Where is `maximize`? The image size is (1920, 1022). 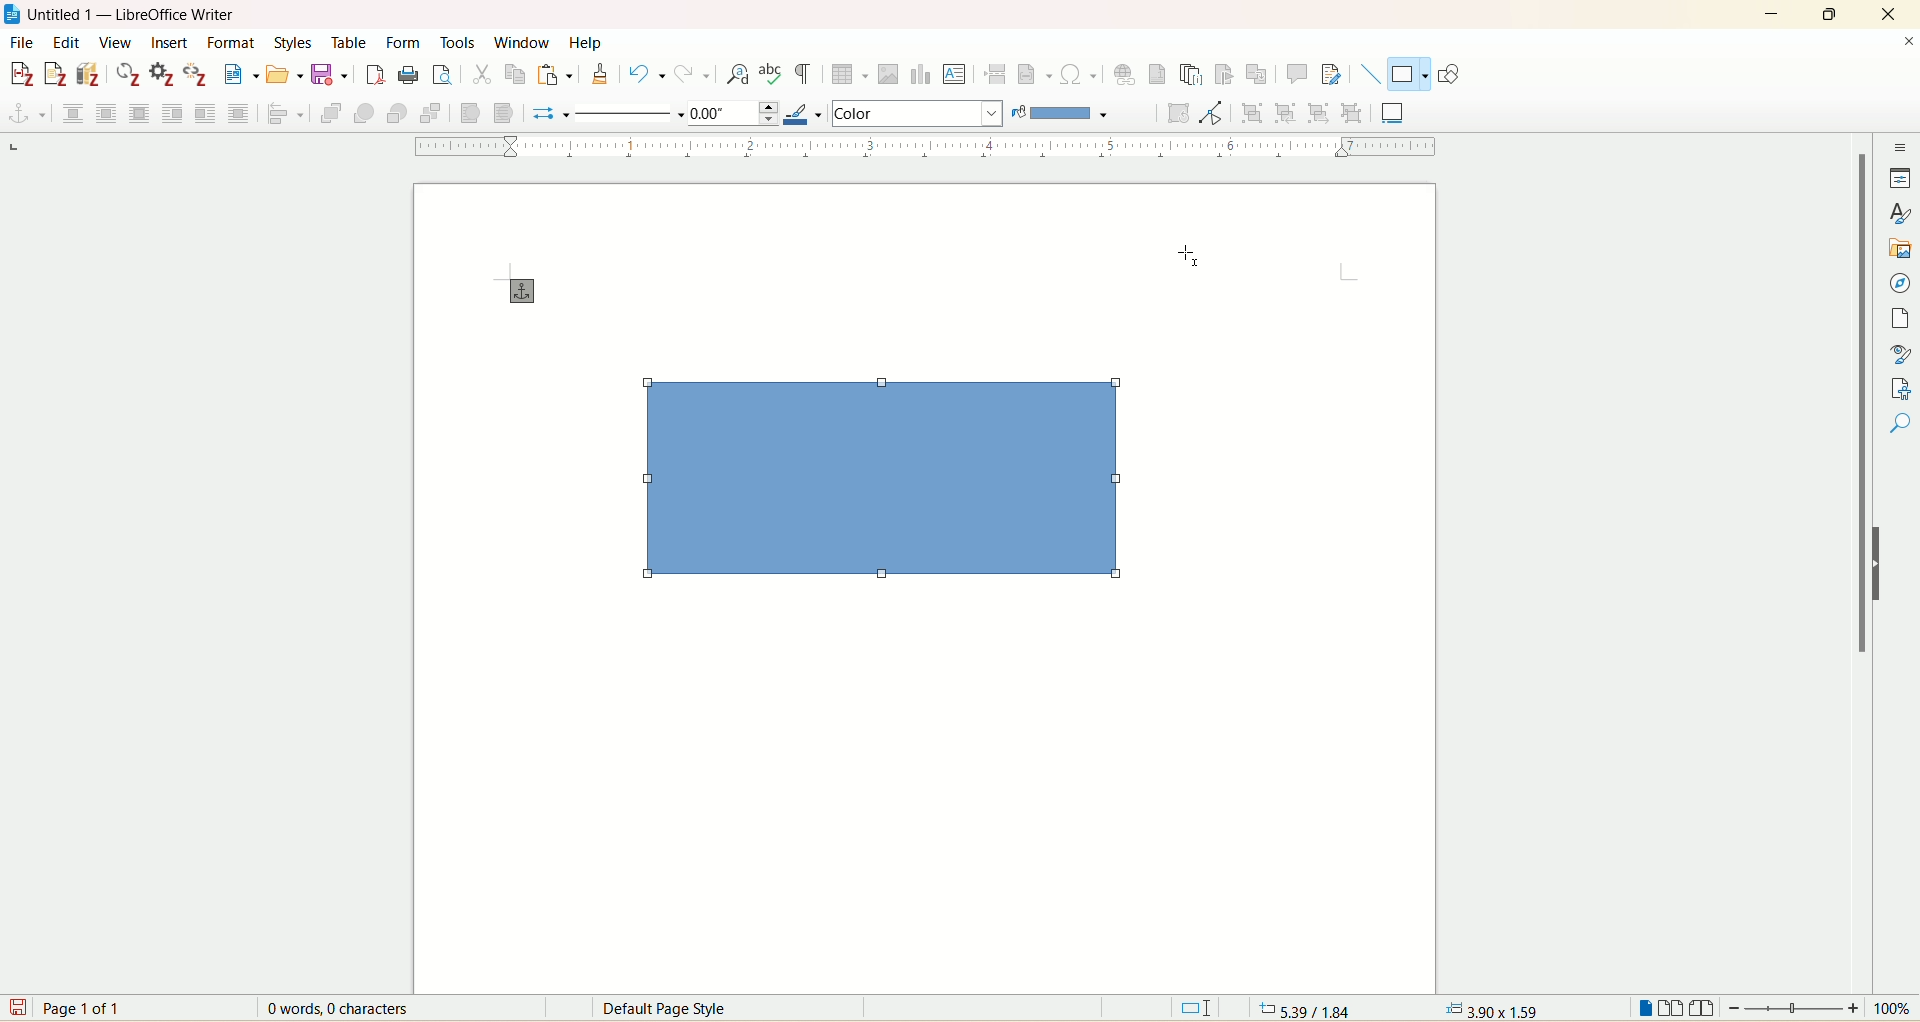
maximize is located at coordinates (1834, 13).